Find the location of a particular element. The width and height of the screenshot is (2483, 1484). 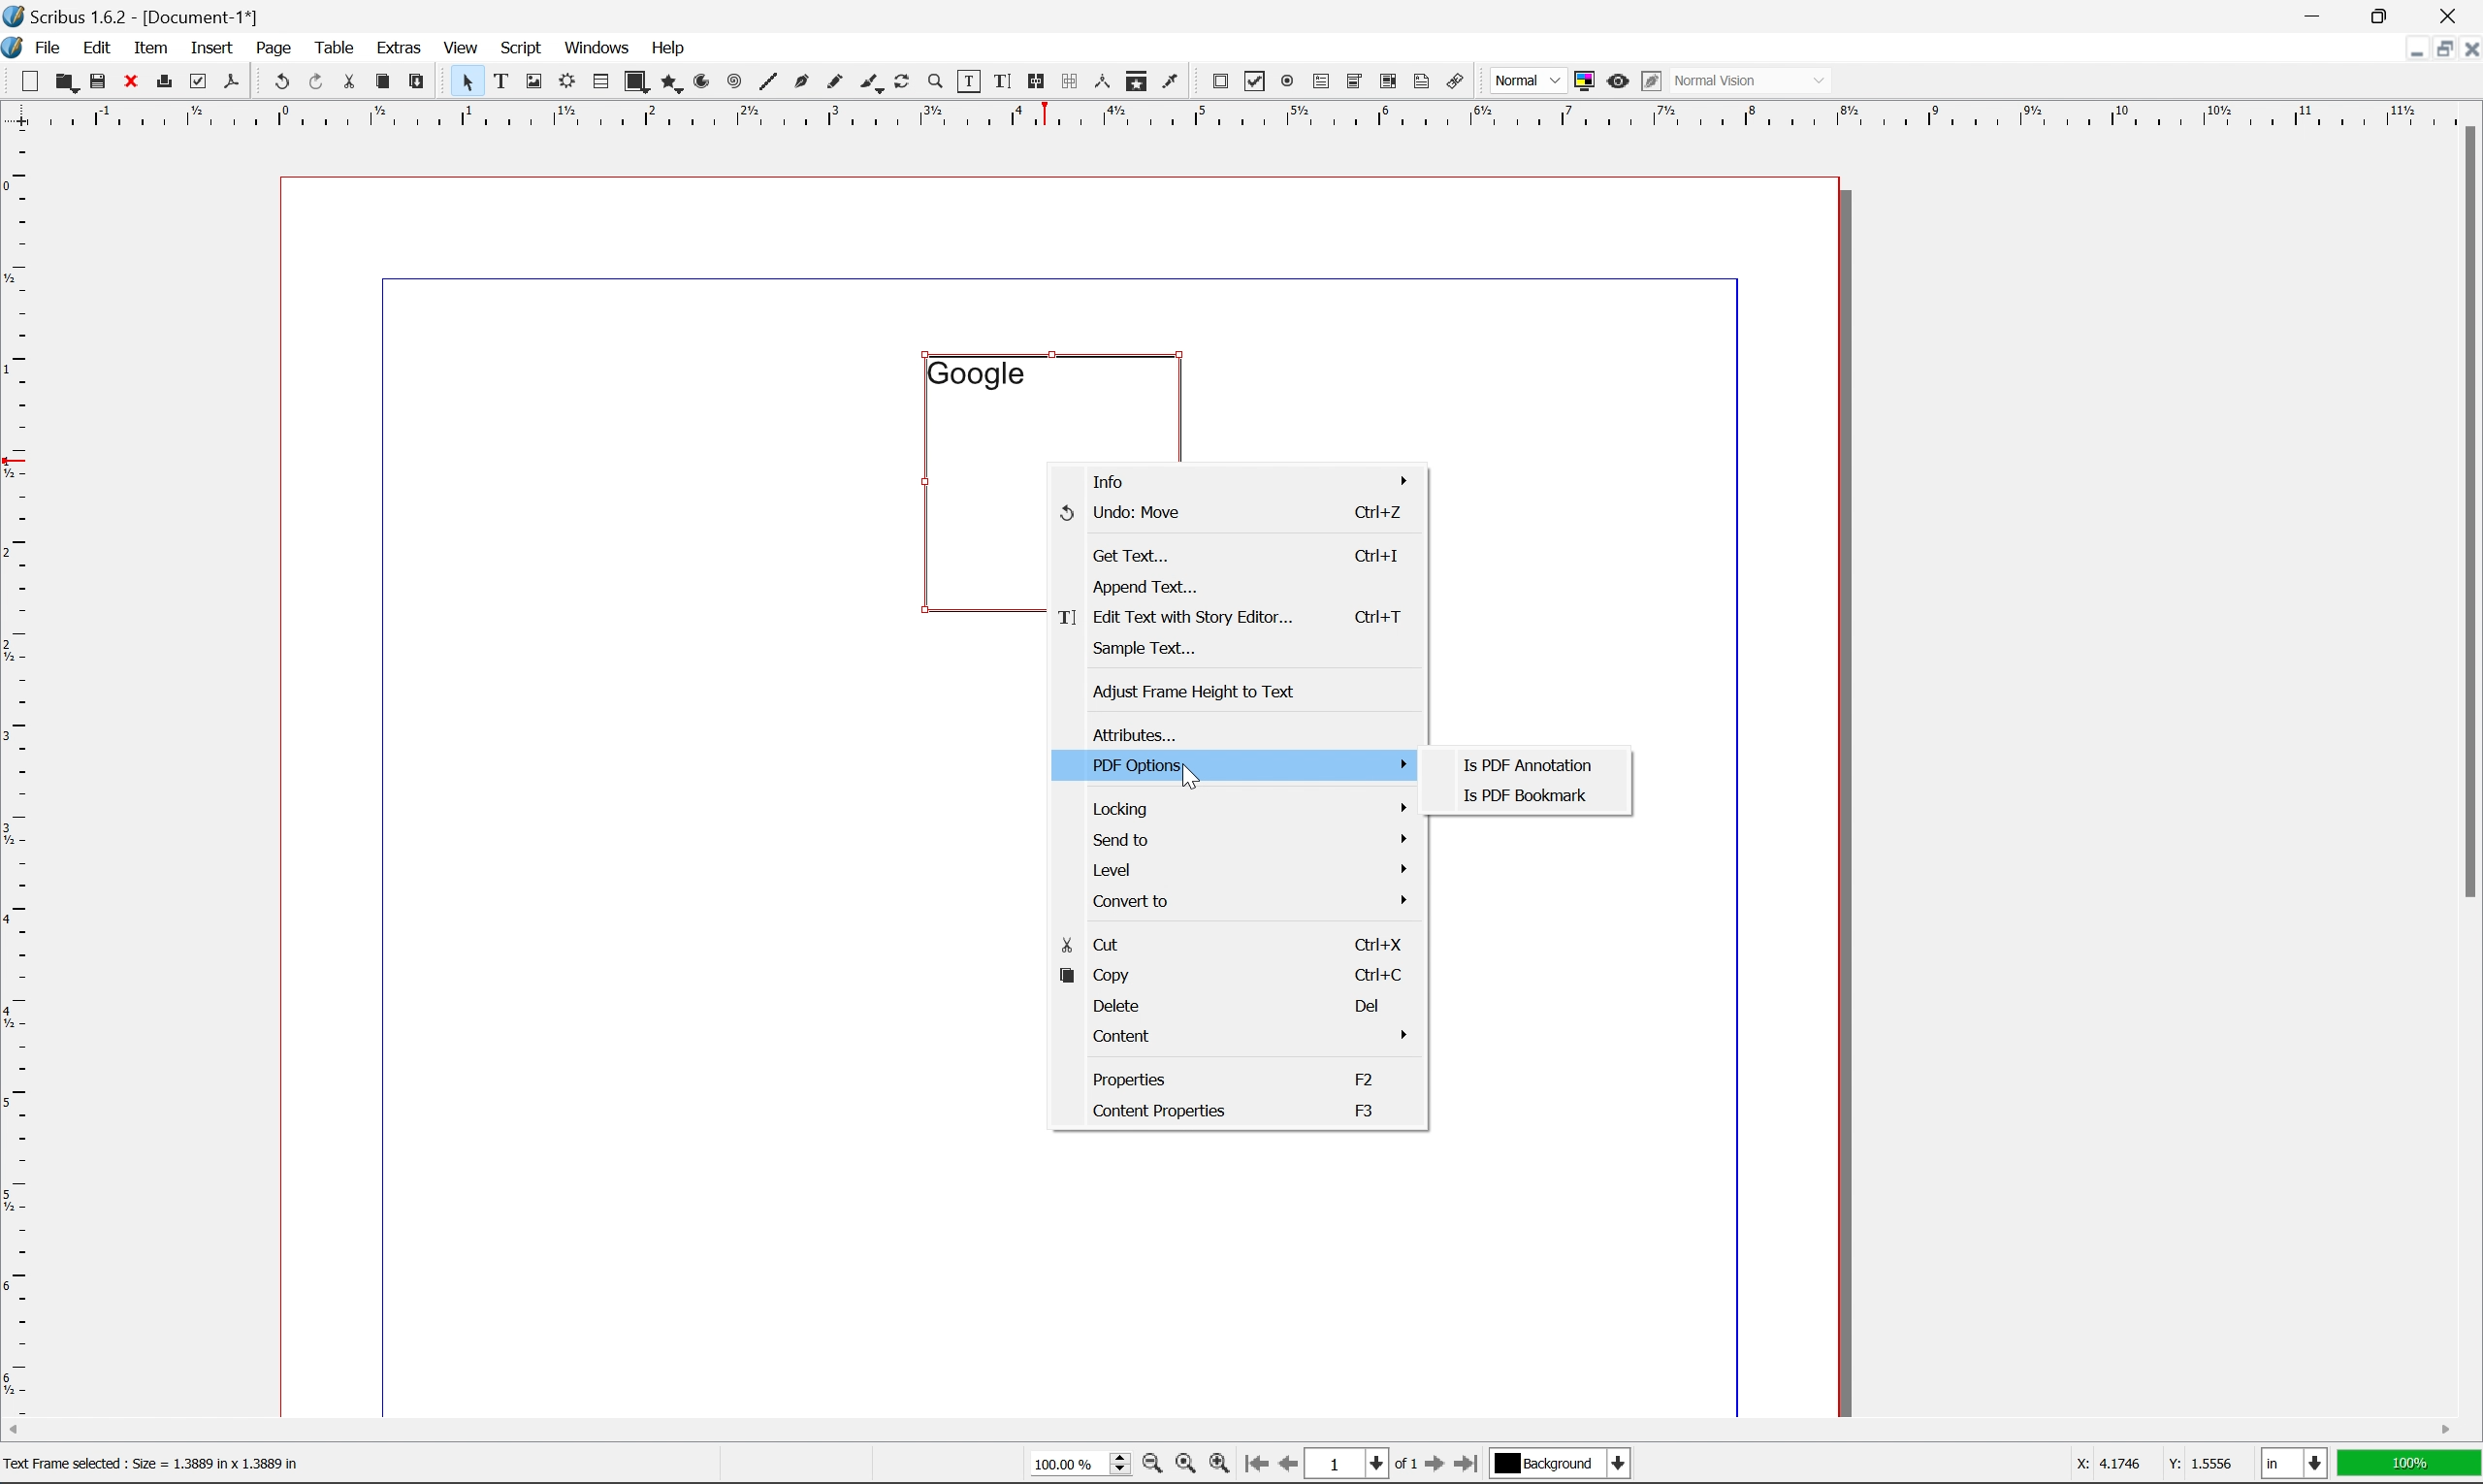

is pdf bookmark is located at coordinates (1529, 795).